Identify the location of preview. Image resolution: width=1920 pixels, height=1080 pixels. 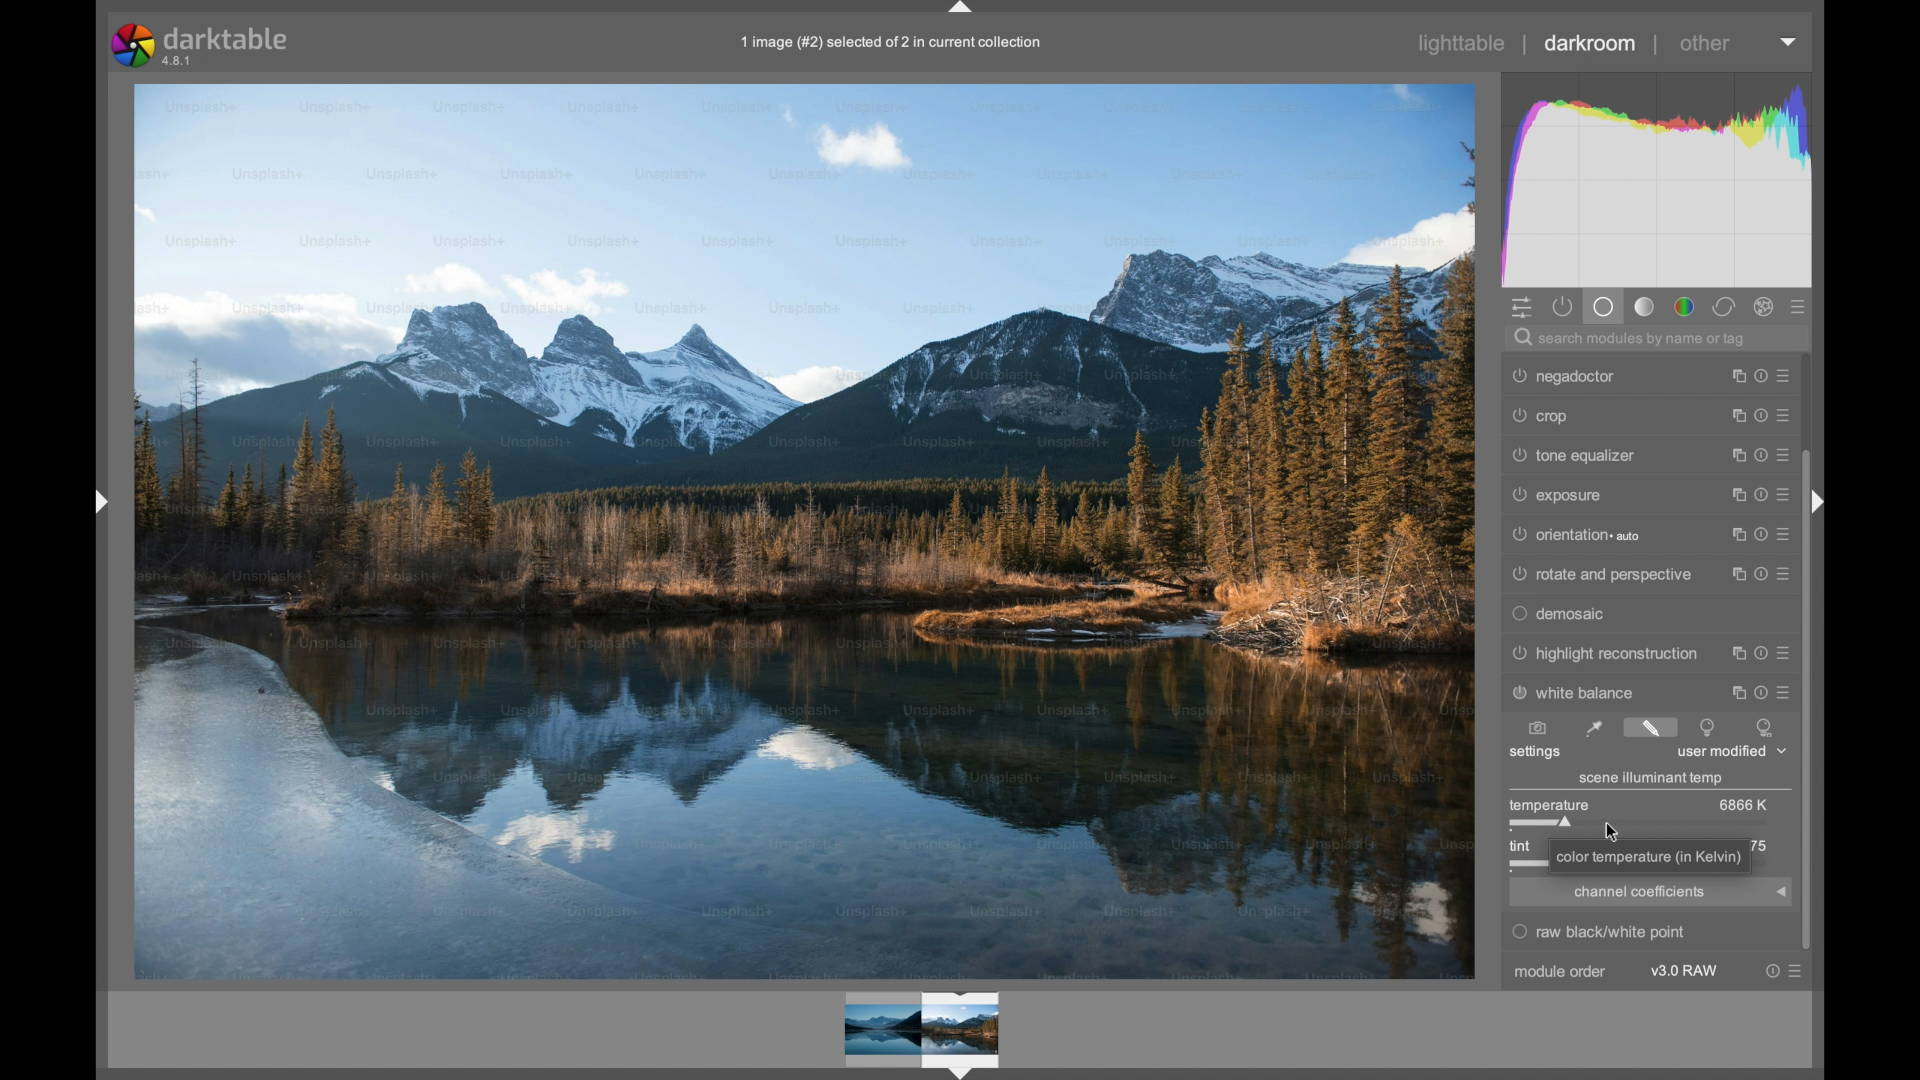
(928, 1035).